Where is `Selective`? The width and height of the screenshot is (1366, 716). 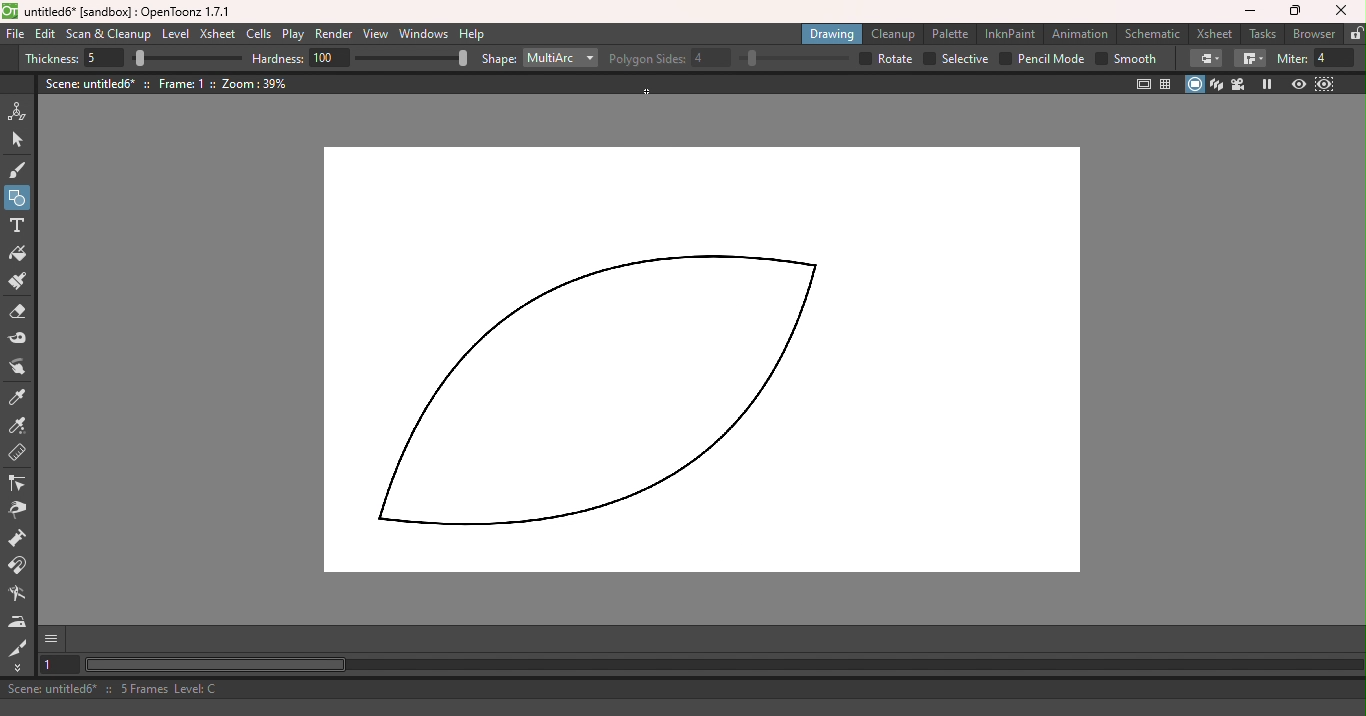 Selective is located at coordinates (957, 58).